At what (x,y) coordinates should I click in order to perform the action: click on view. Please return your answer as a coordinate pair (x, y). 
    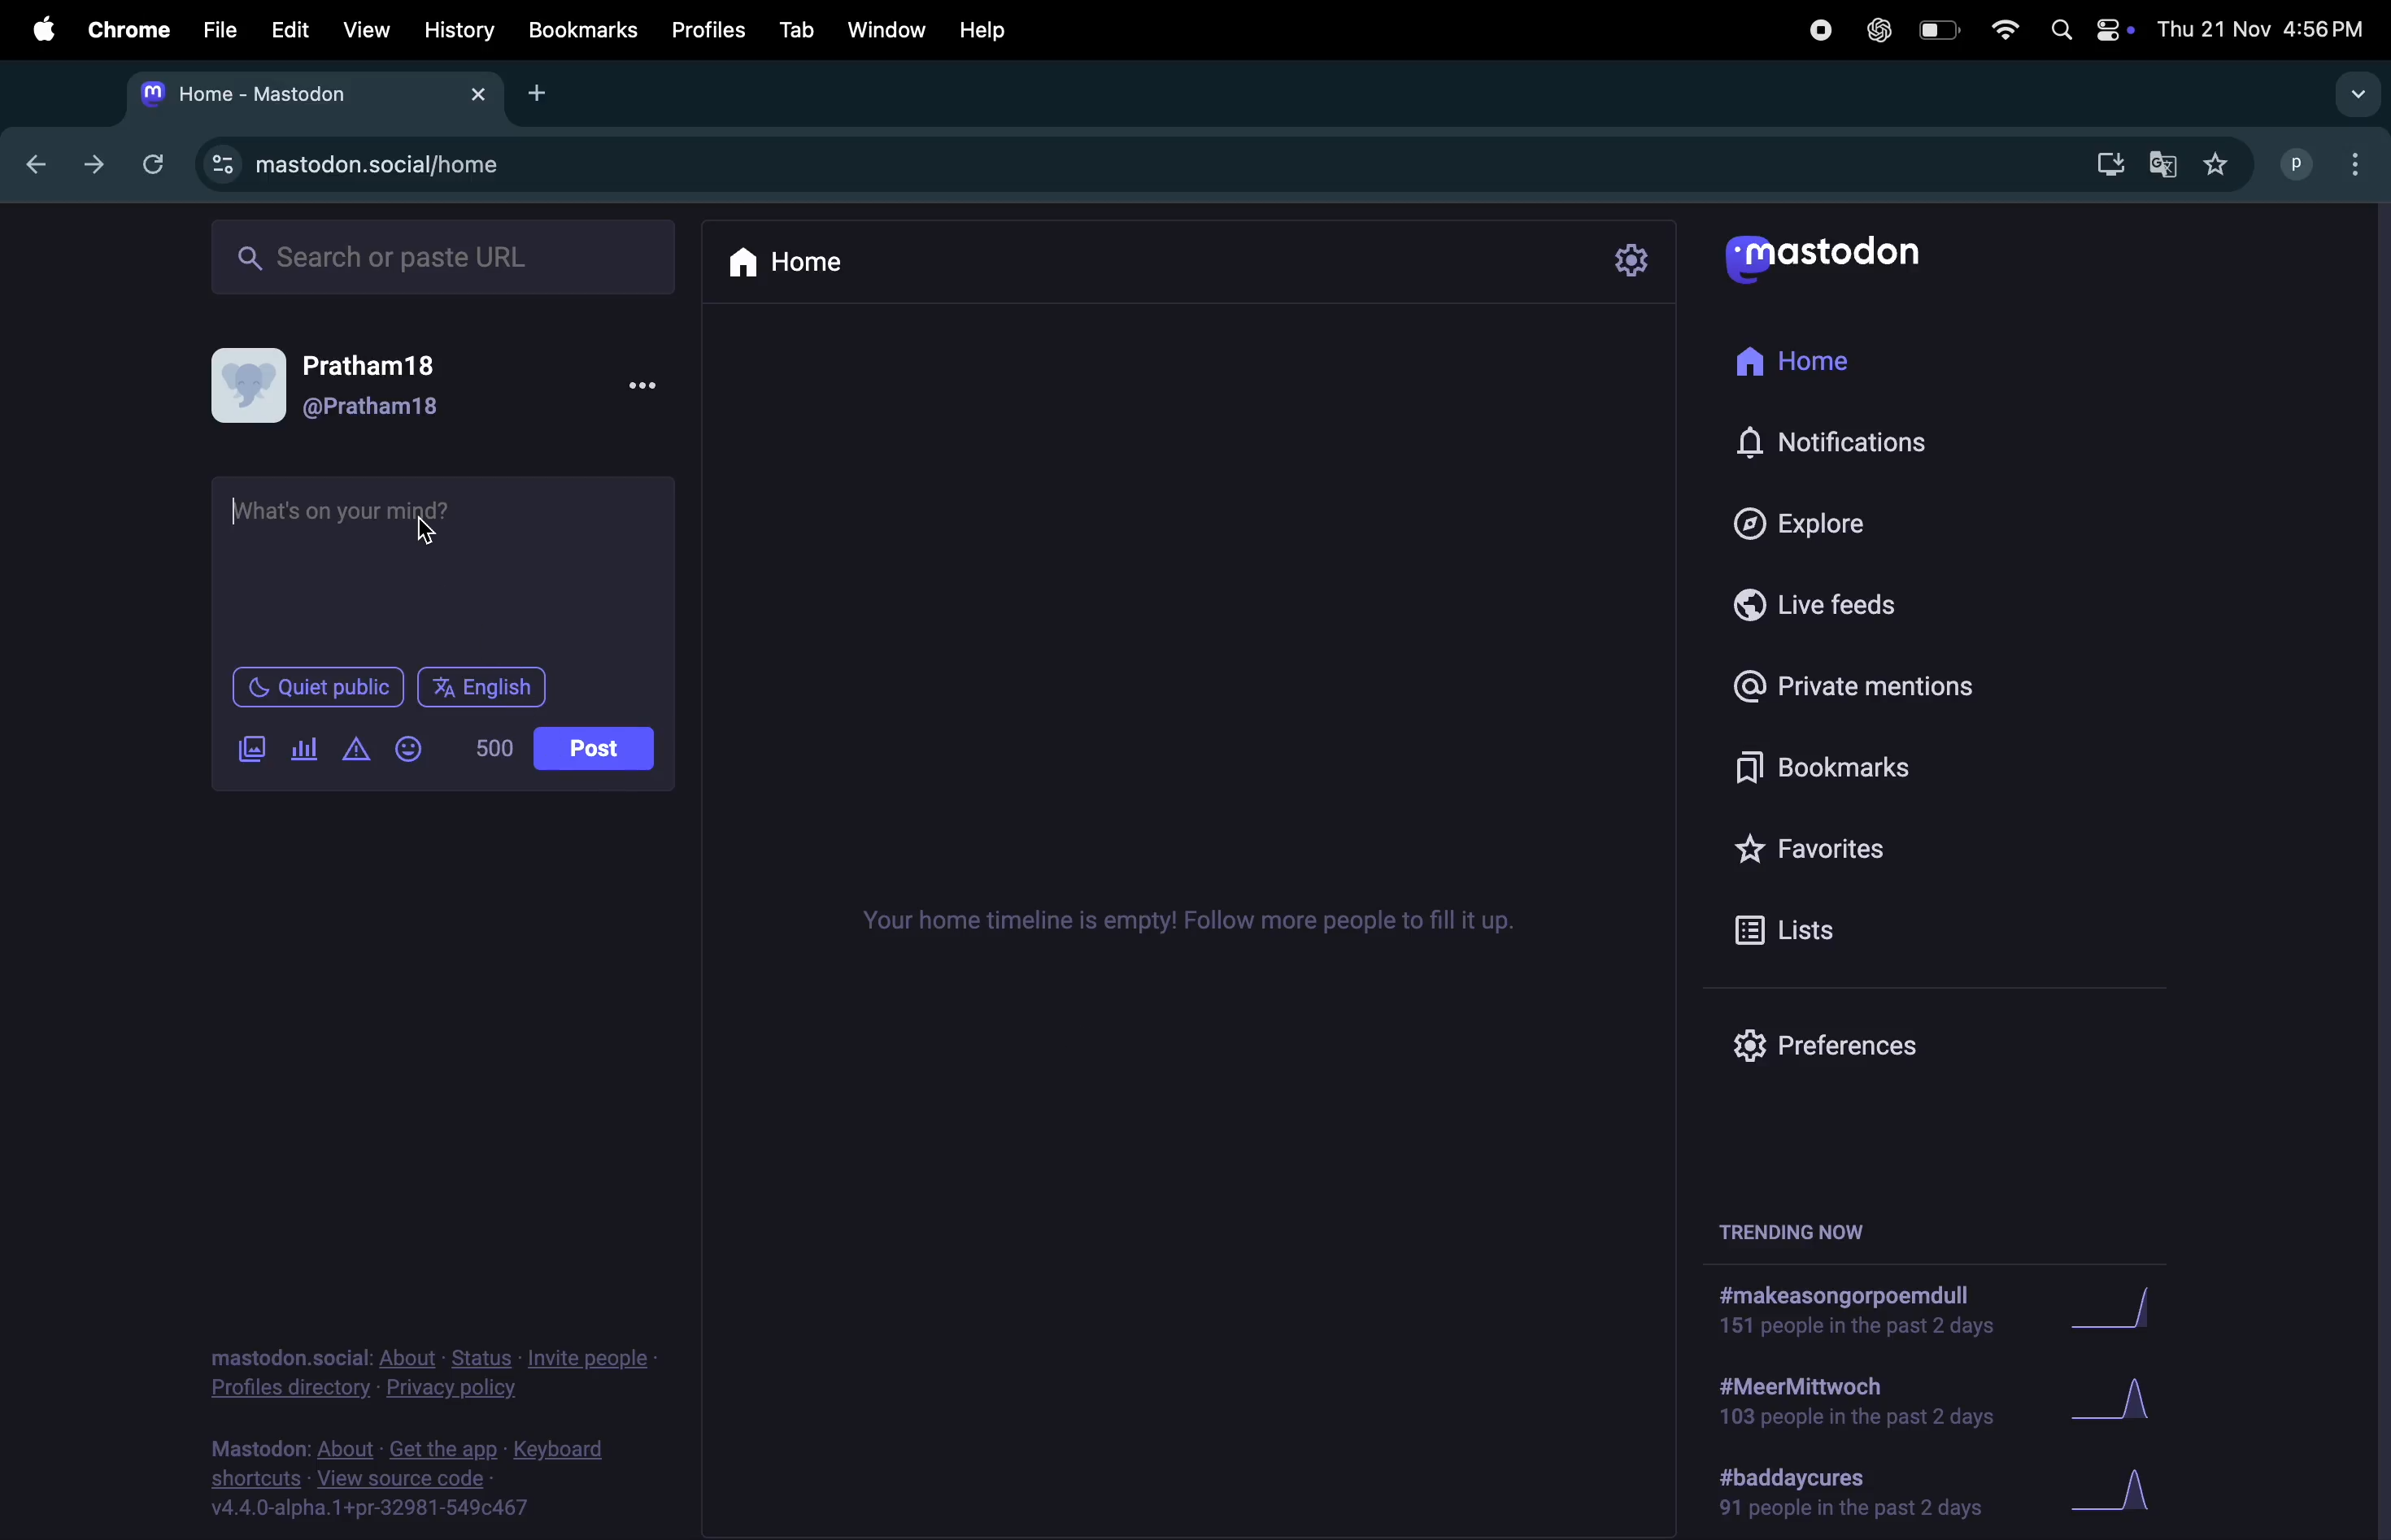
    Looking at the image, I should click on (365, 29).